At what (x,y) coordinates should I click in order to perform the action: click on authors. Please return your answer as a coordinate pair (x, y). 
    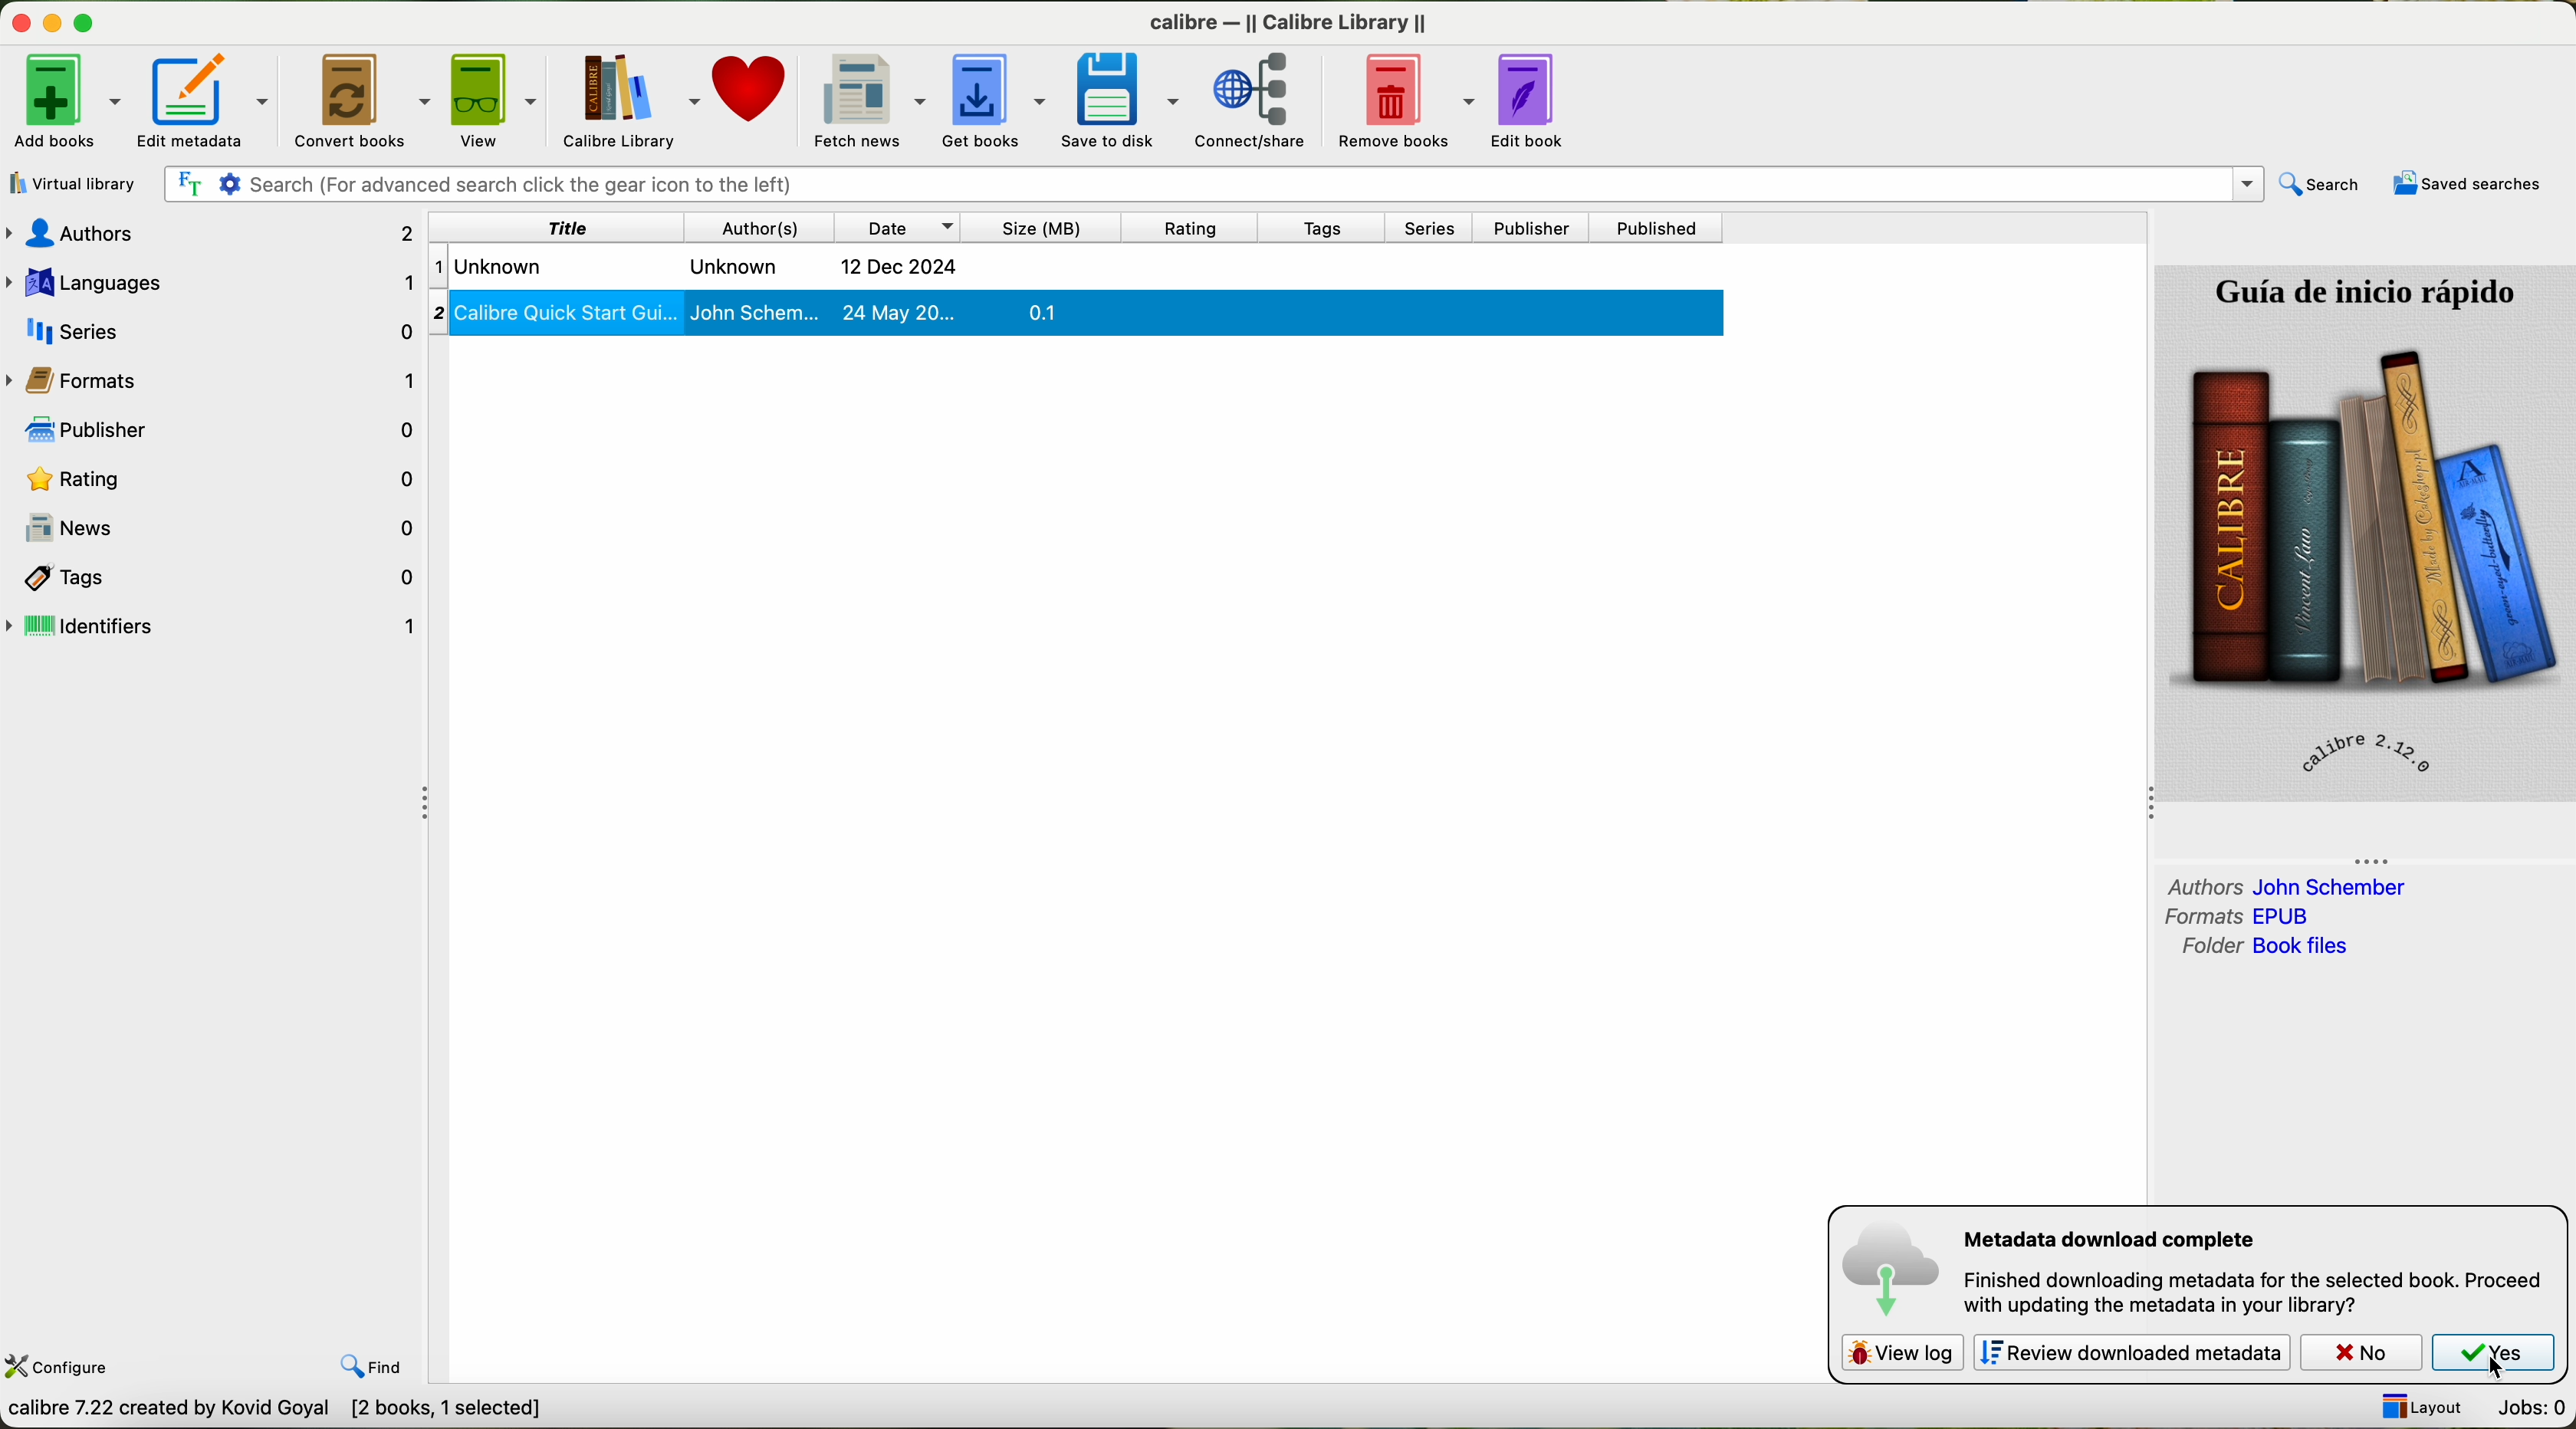
    Looking at the image, I should click on (2286, 885).